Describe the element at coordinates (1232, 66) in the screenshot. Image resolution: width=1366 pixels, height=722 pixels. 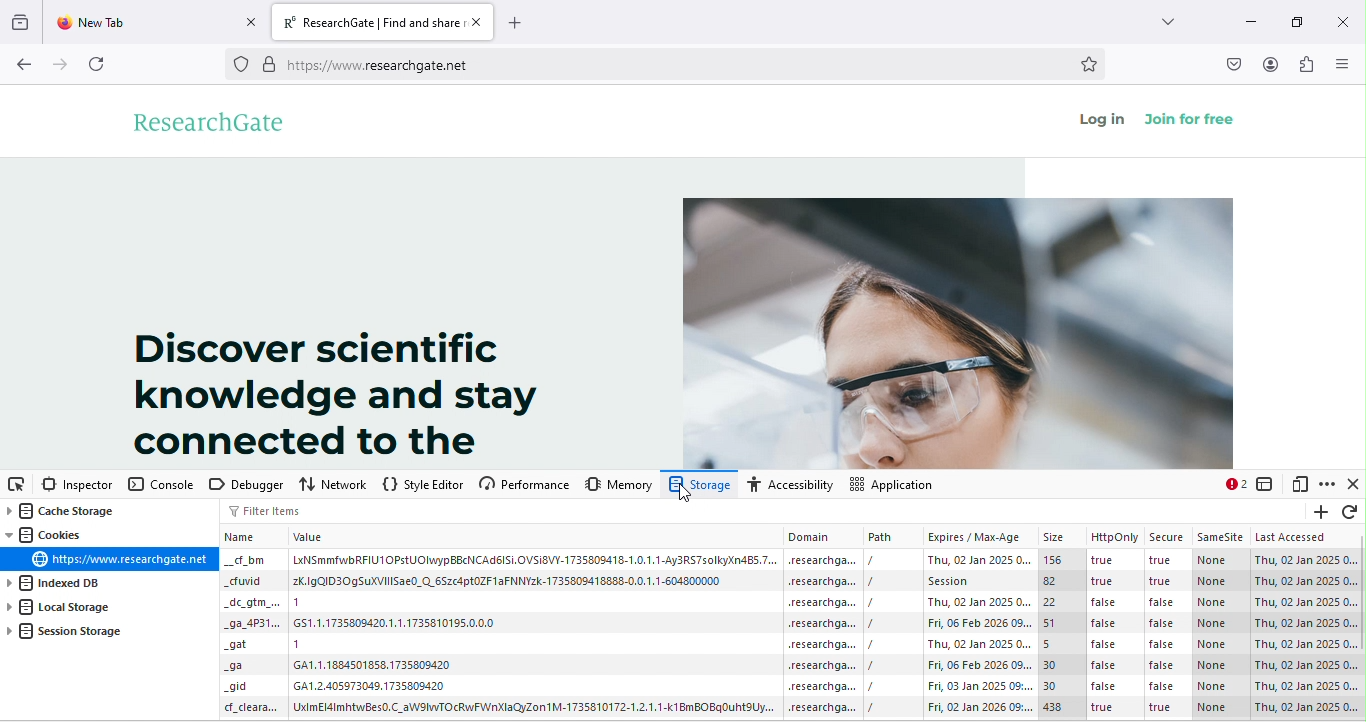
I see `save to pocket` at that location.